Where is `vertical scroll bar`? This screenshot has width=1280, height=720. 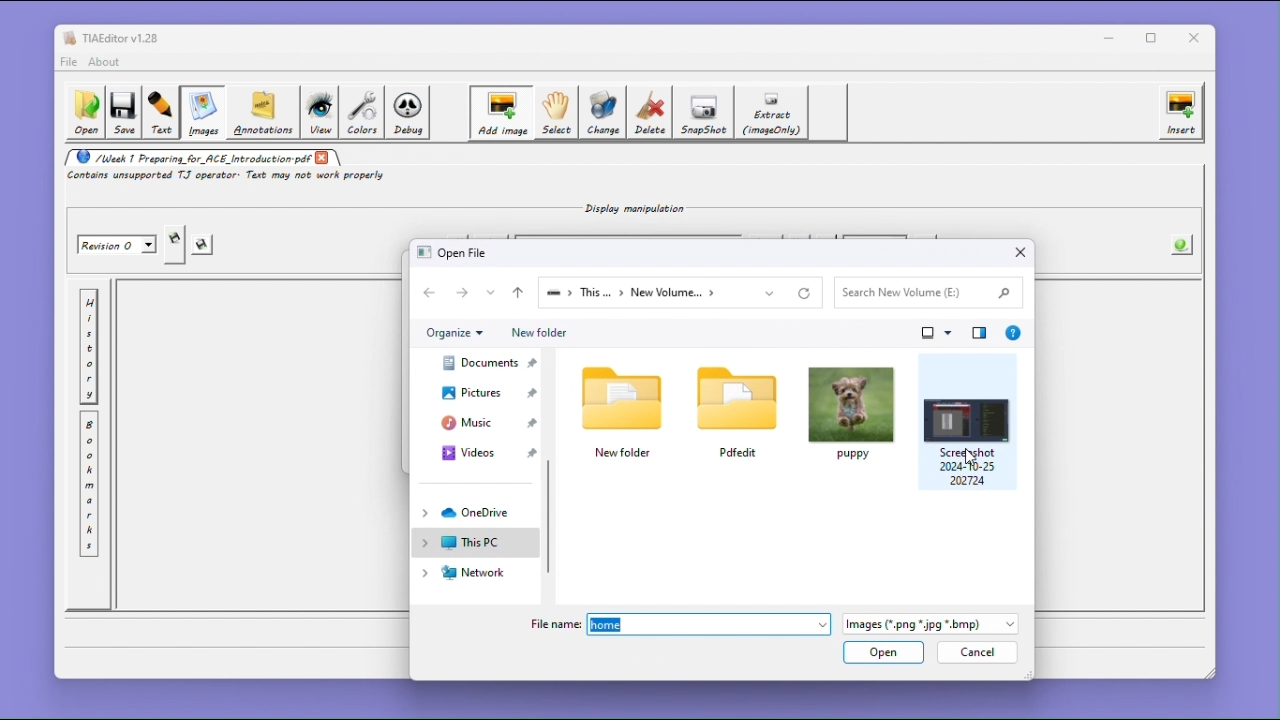
vertical scroll bar is located at coordinates (552, 516).